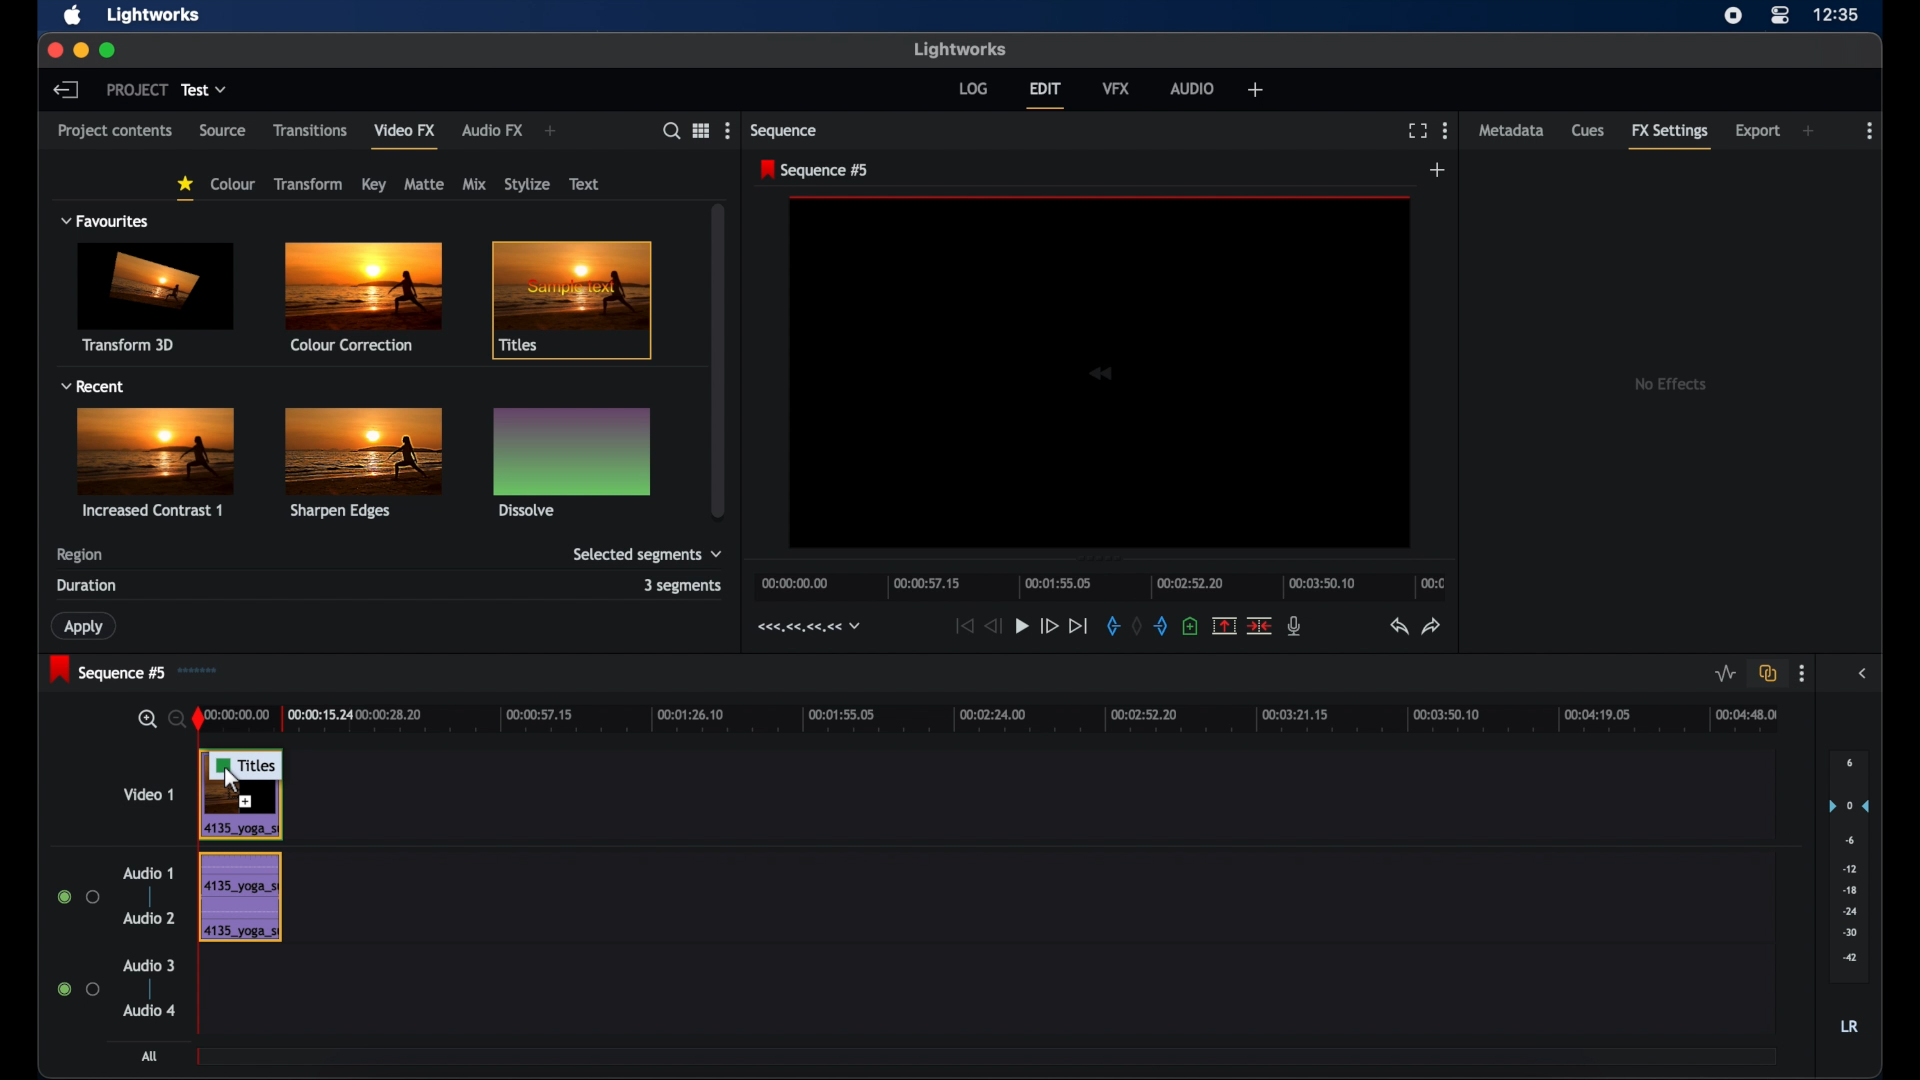 Image resolution: width=1920 pixels, height=1080 pixels. I want to click on sequence 5, so click(815, 170).